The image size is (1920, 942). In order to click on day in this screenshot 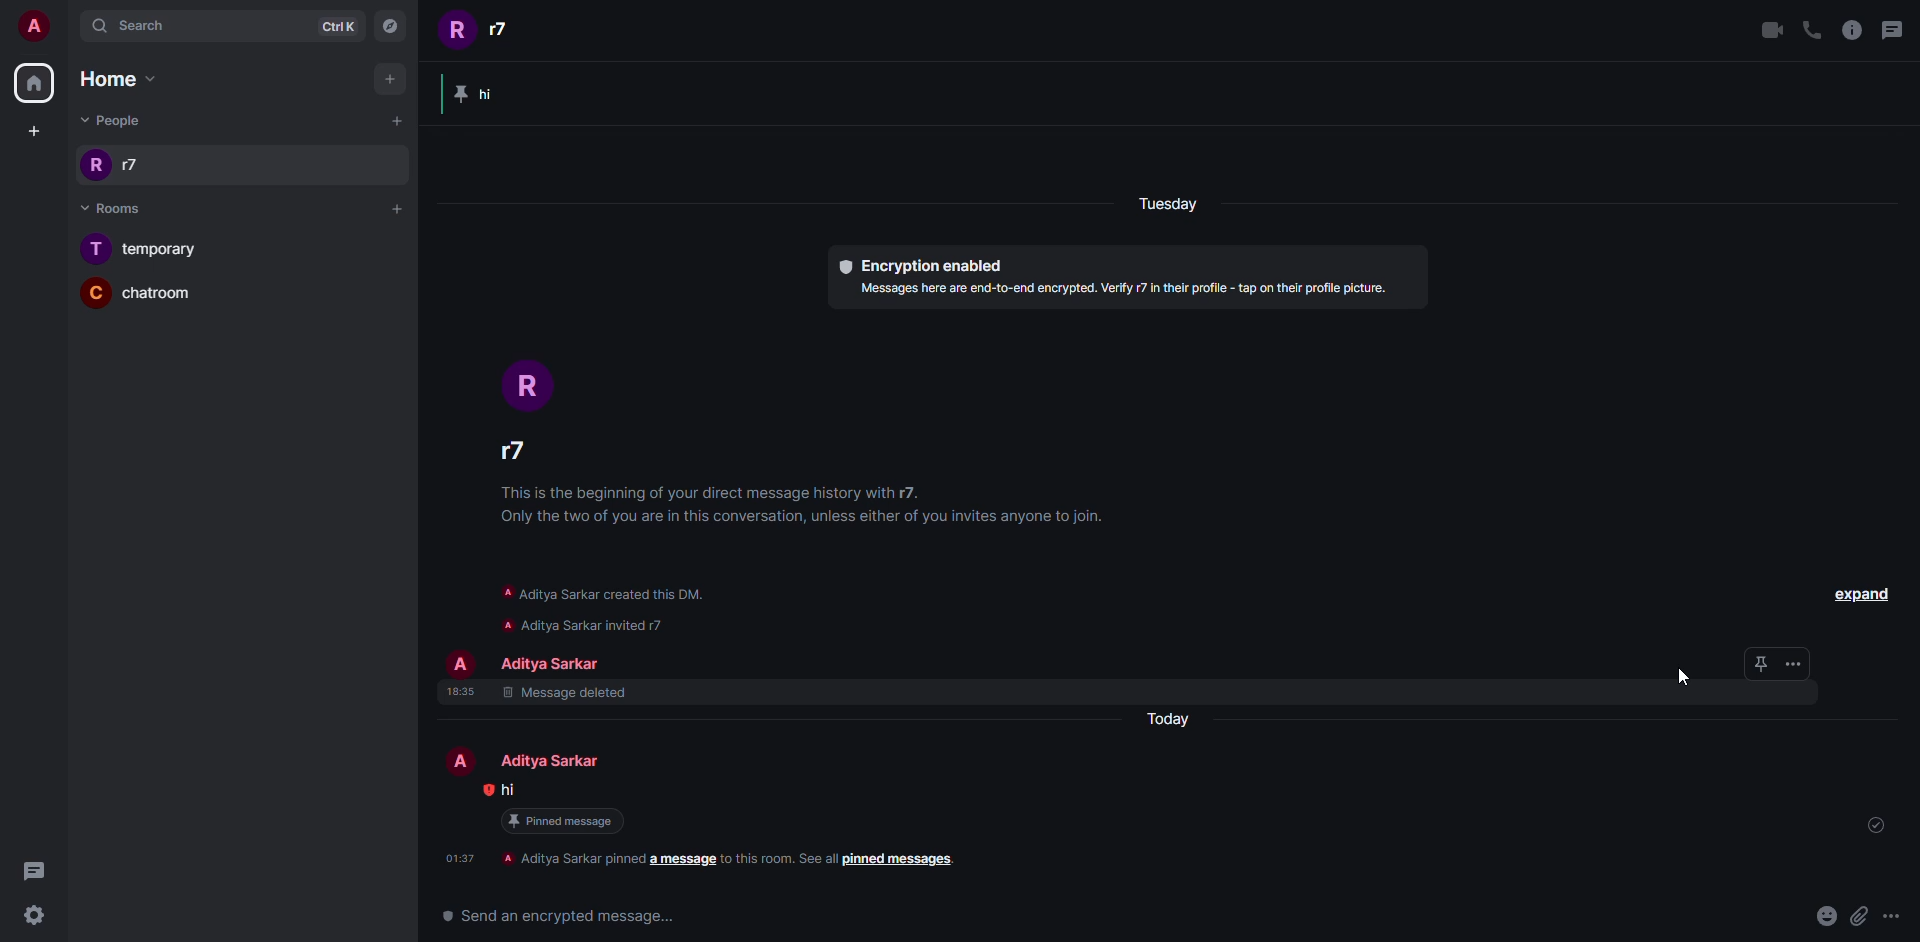, I will do `click(1178, 718)`.